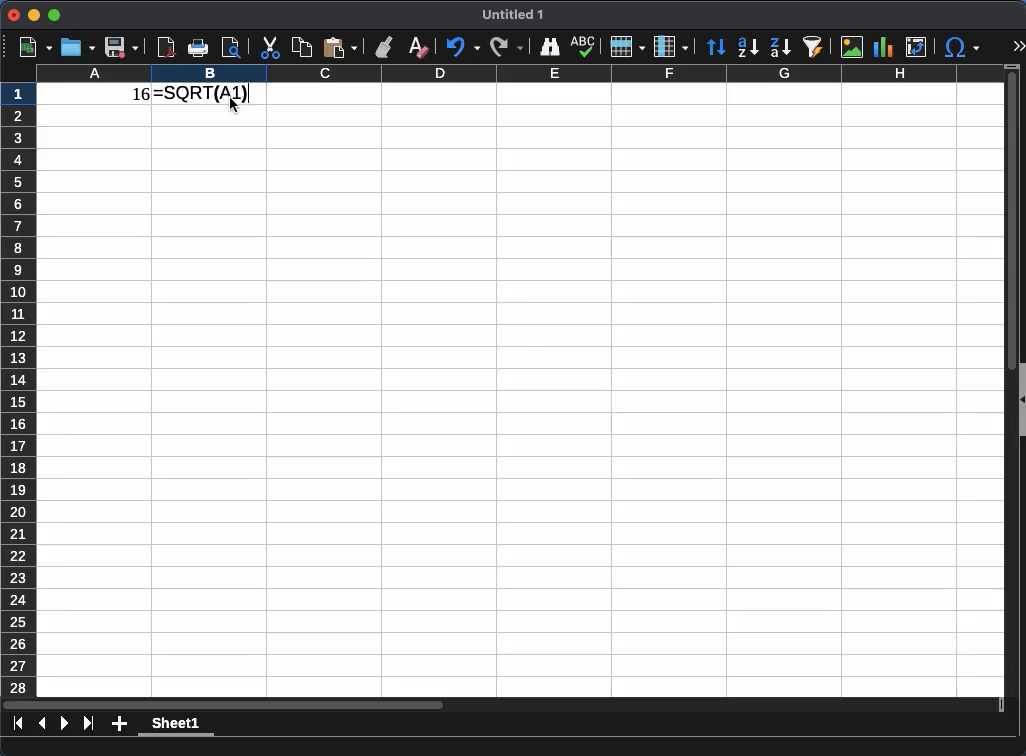 This screenshot has width=1026, height=756. I want to click on sheet1, so click(177, 727).